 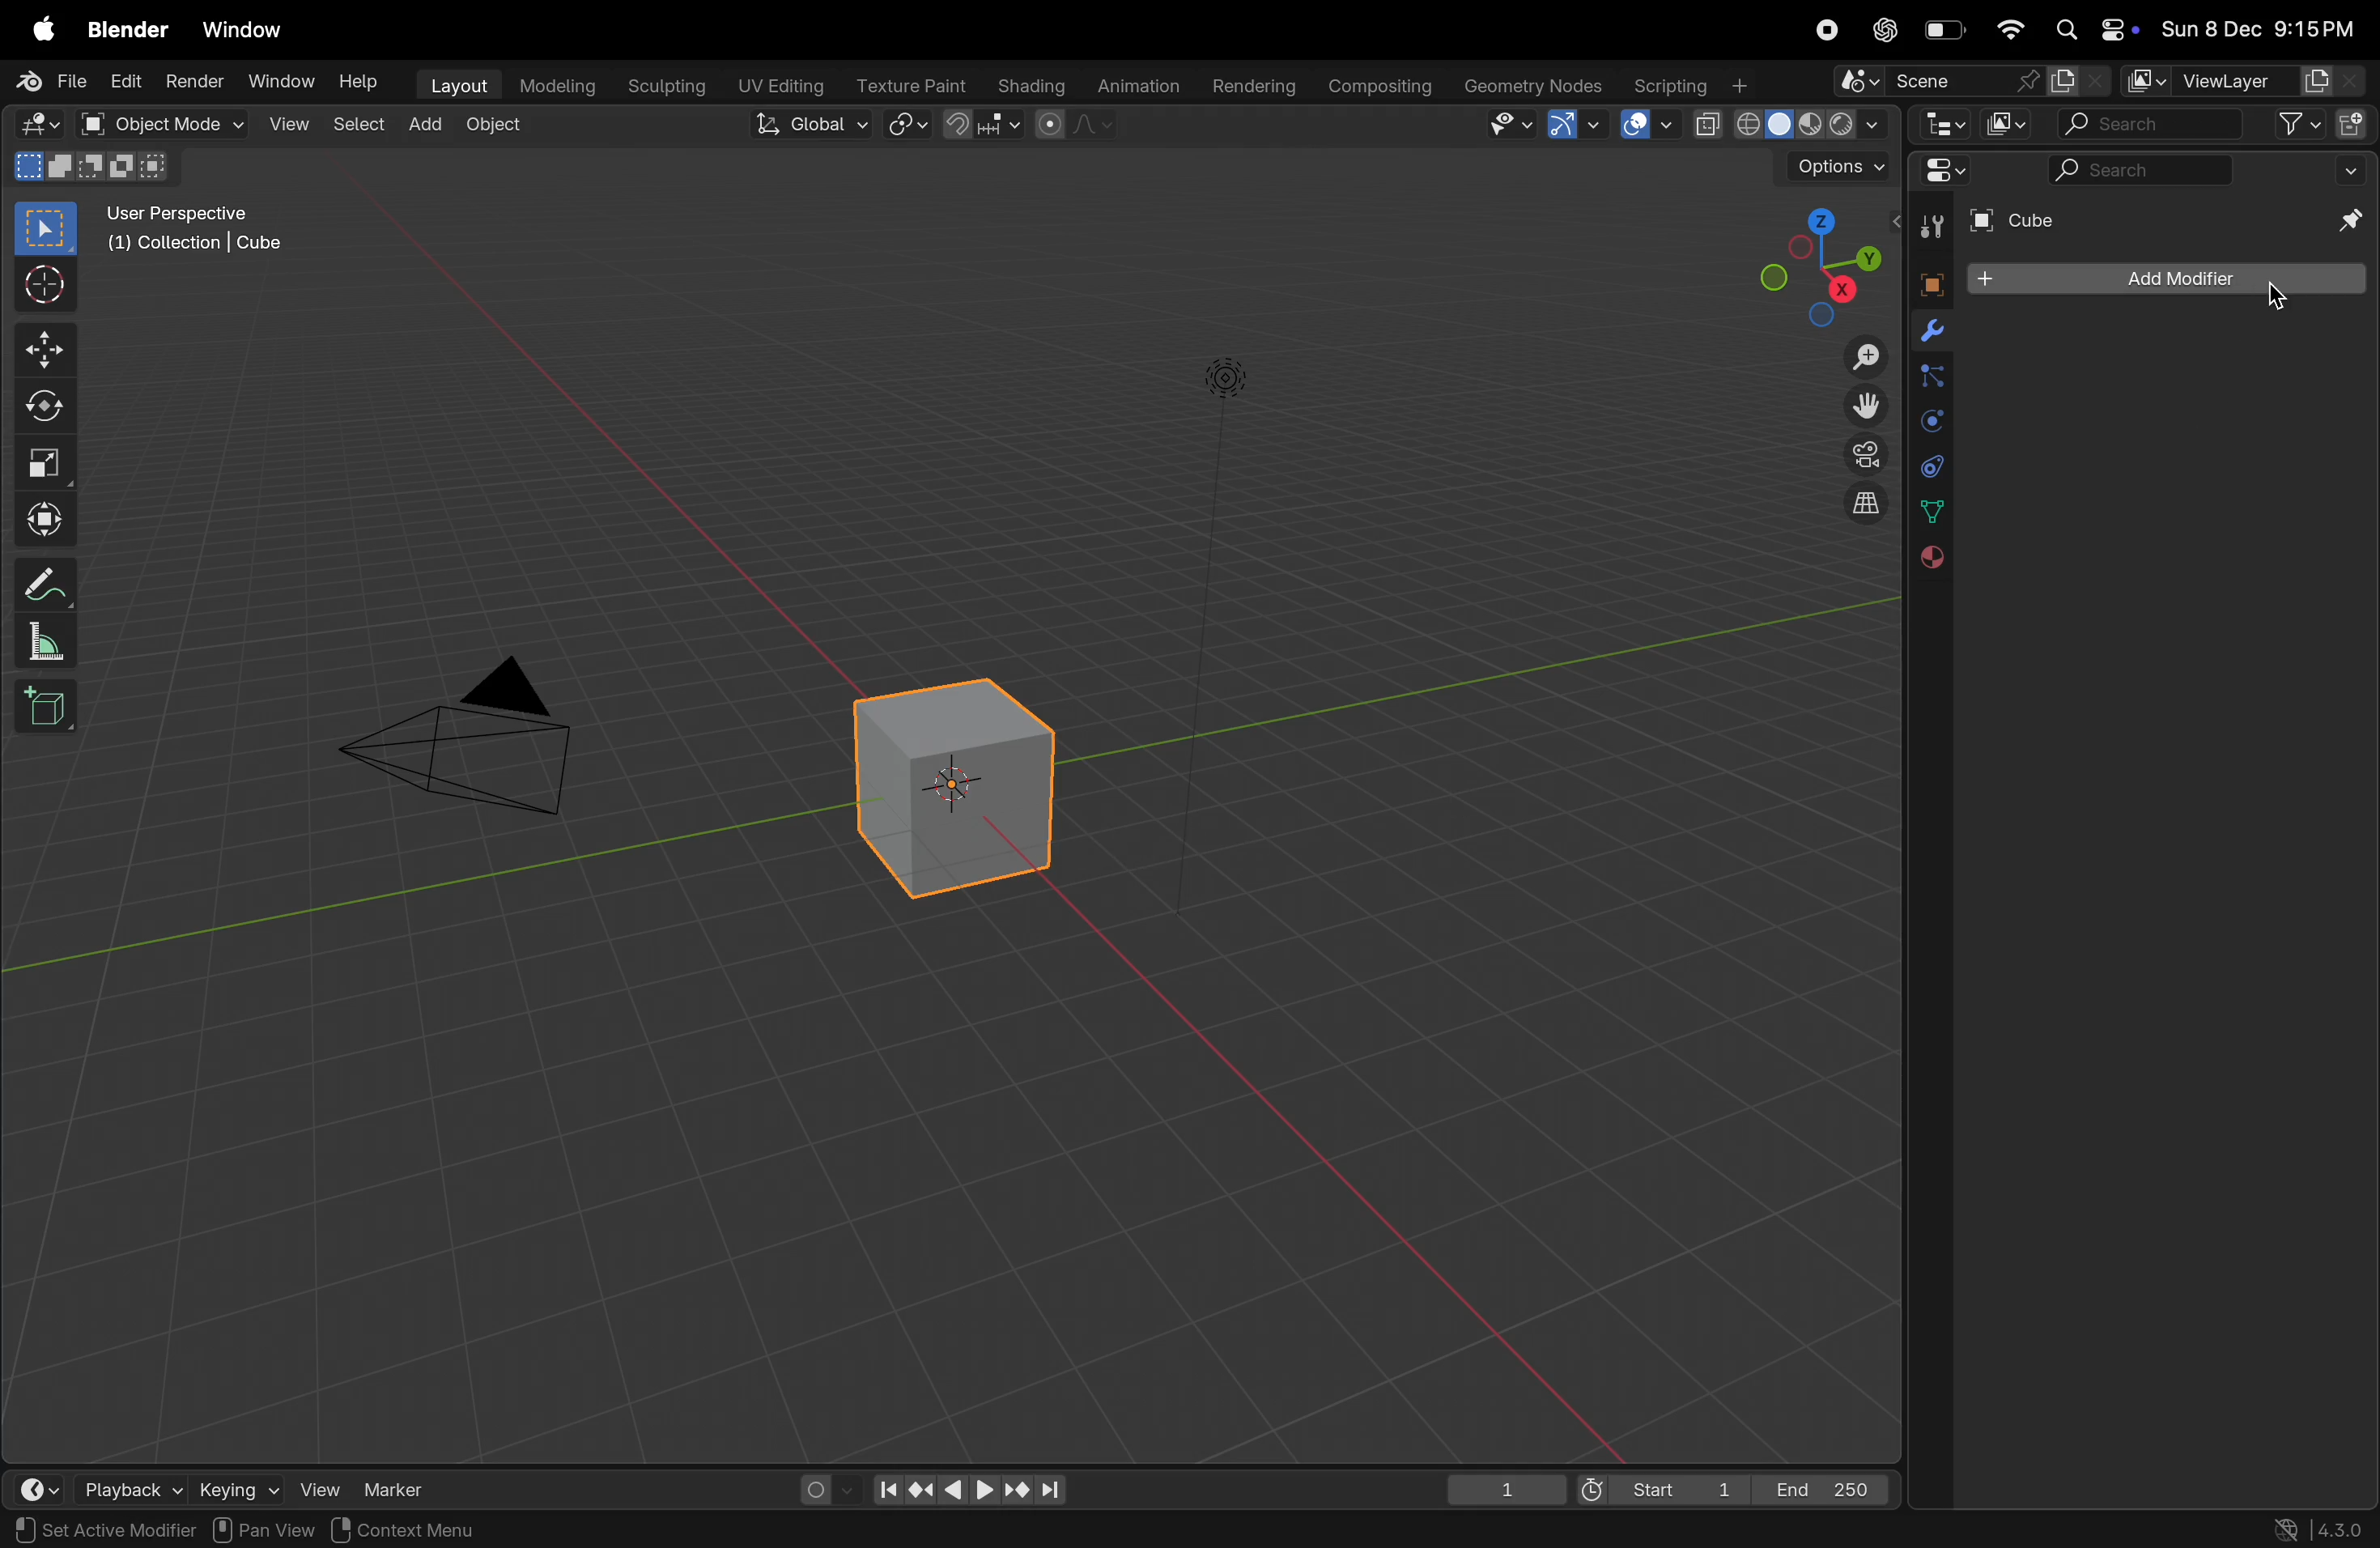 I want to click on move, so click(x=44, y=348).